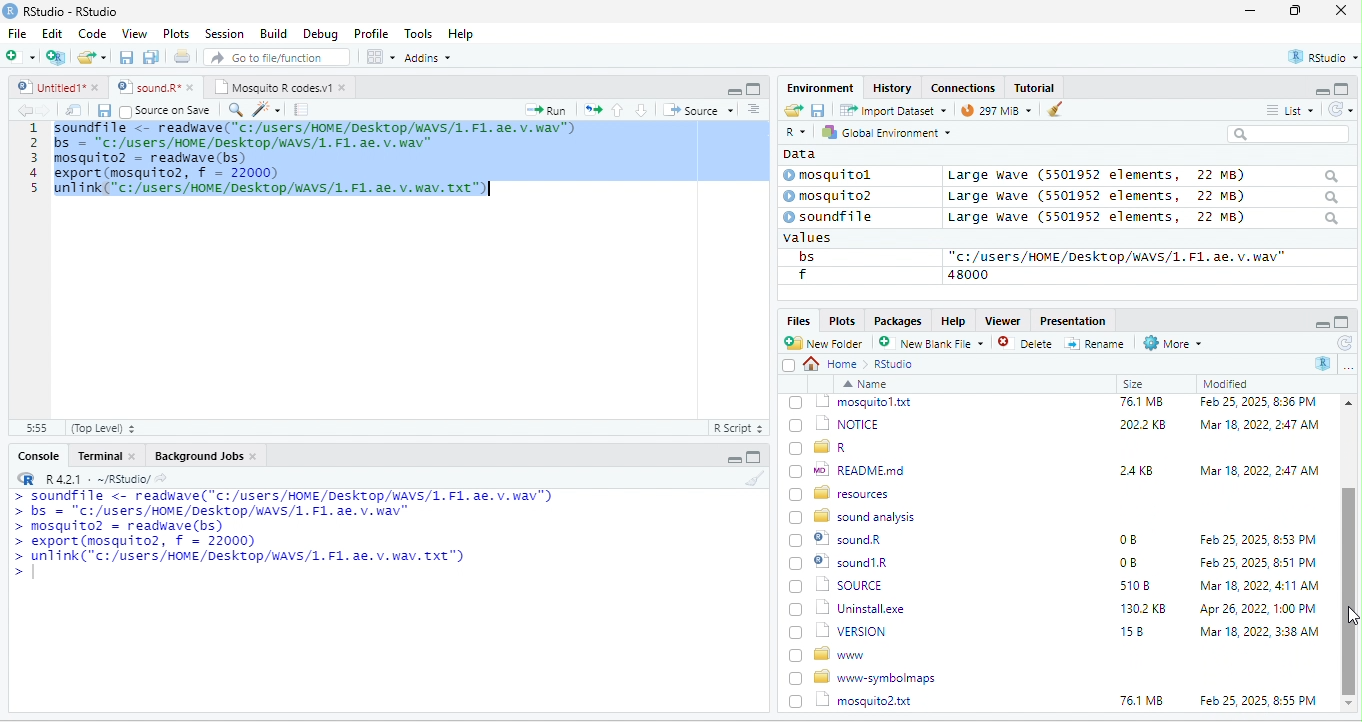 This screenshot has height=722, width=1362. Describe the element at coordinates (320, 161) in the screenshot. I see `code` at that location.